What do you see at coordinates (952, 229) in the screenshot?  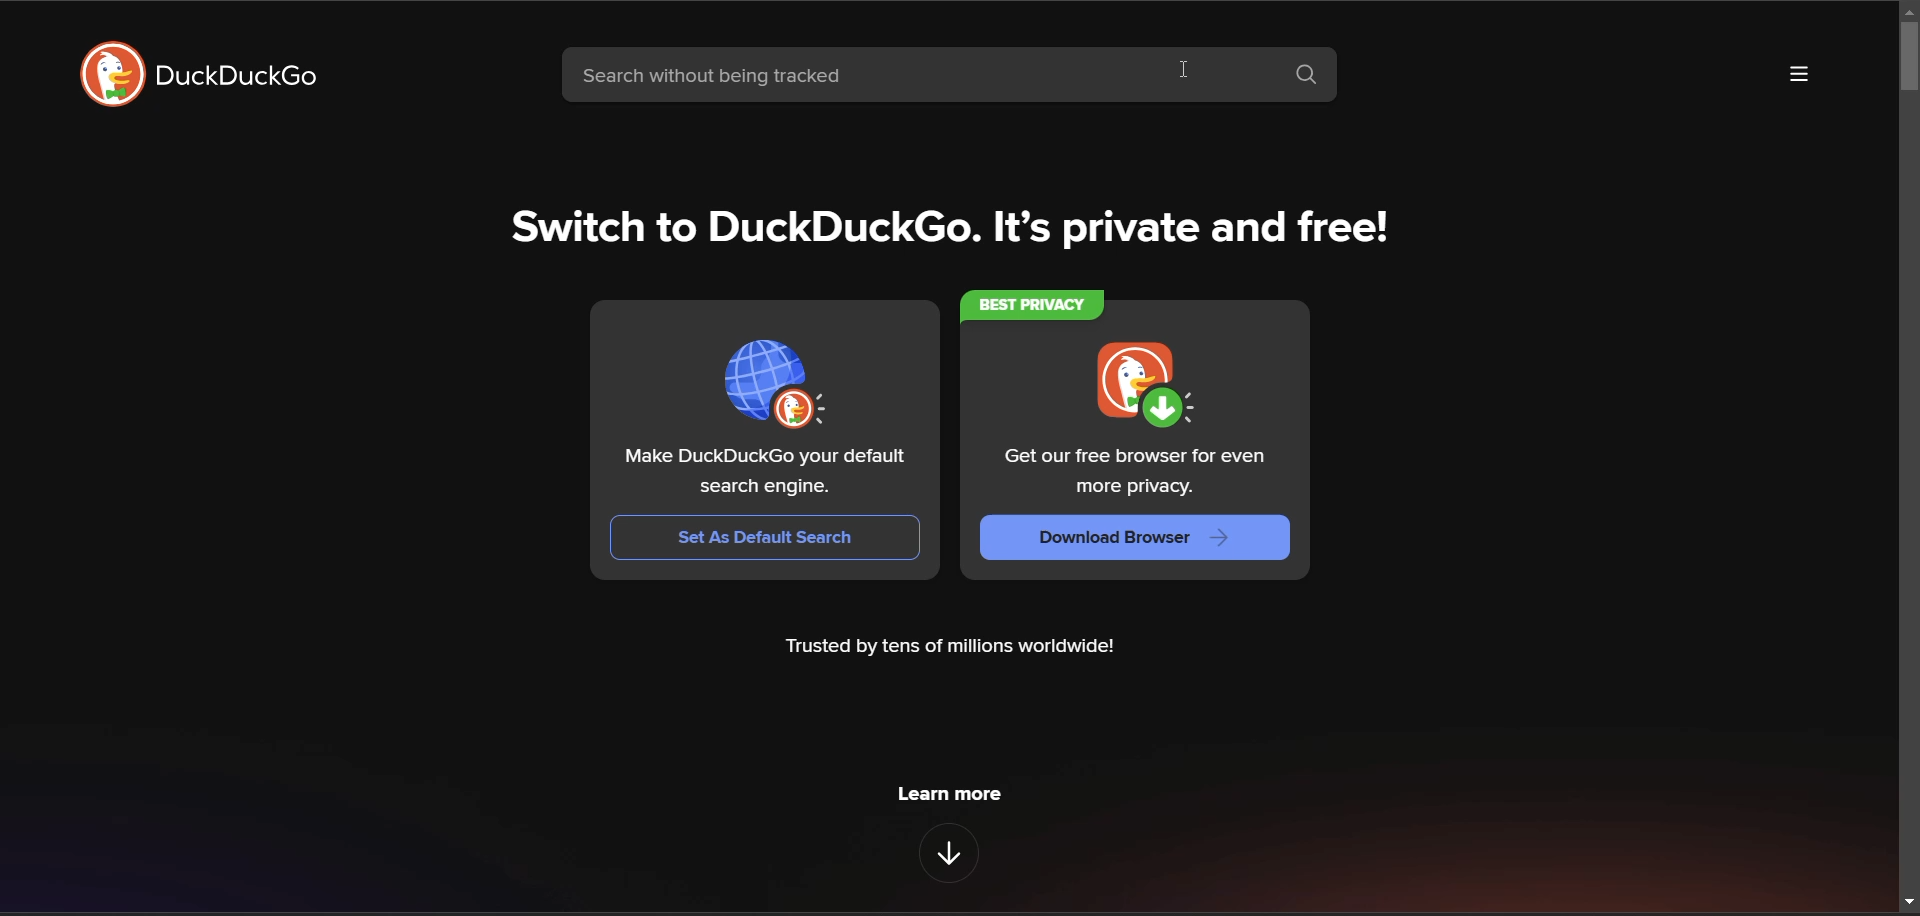 I see `Switch to DuckDuckGo. It’s private and free!` at bounding box center [952, 229].